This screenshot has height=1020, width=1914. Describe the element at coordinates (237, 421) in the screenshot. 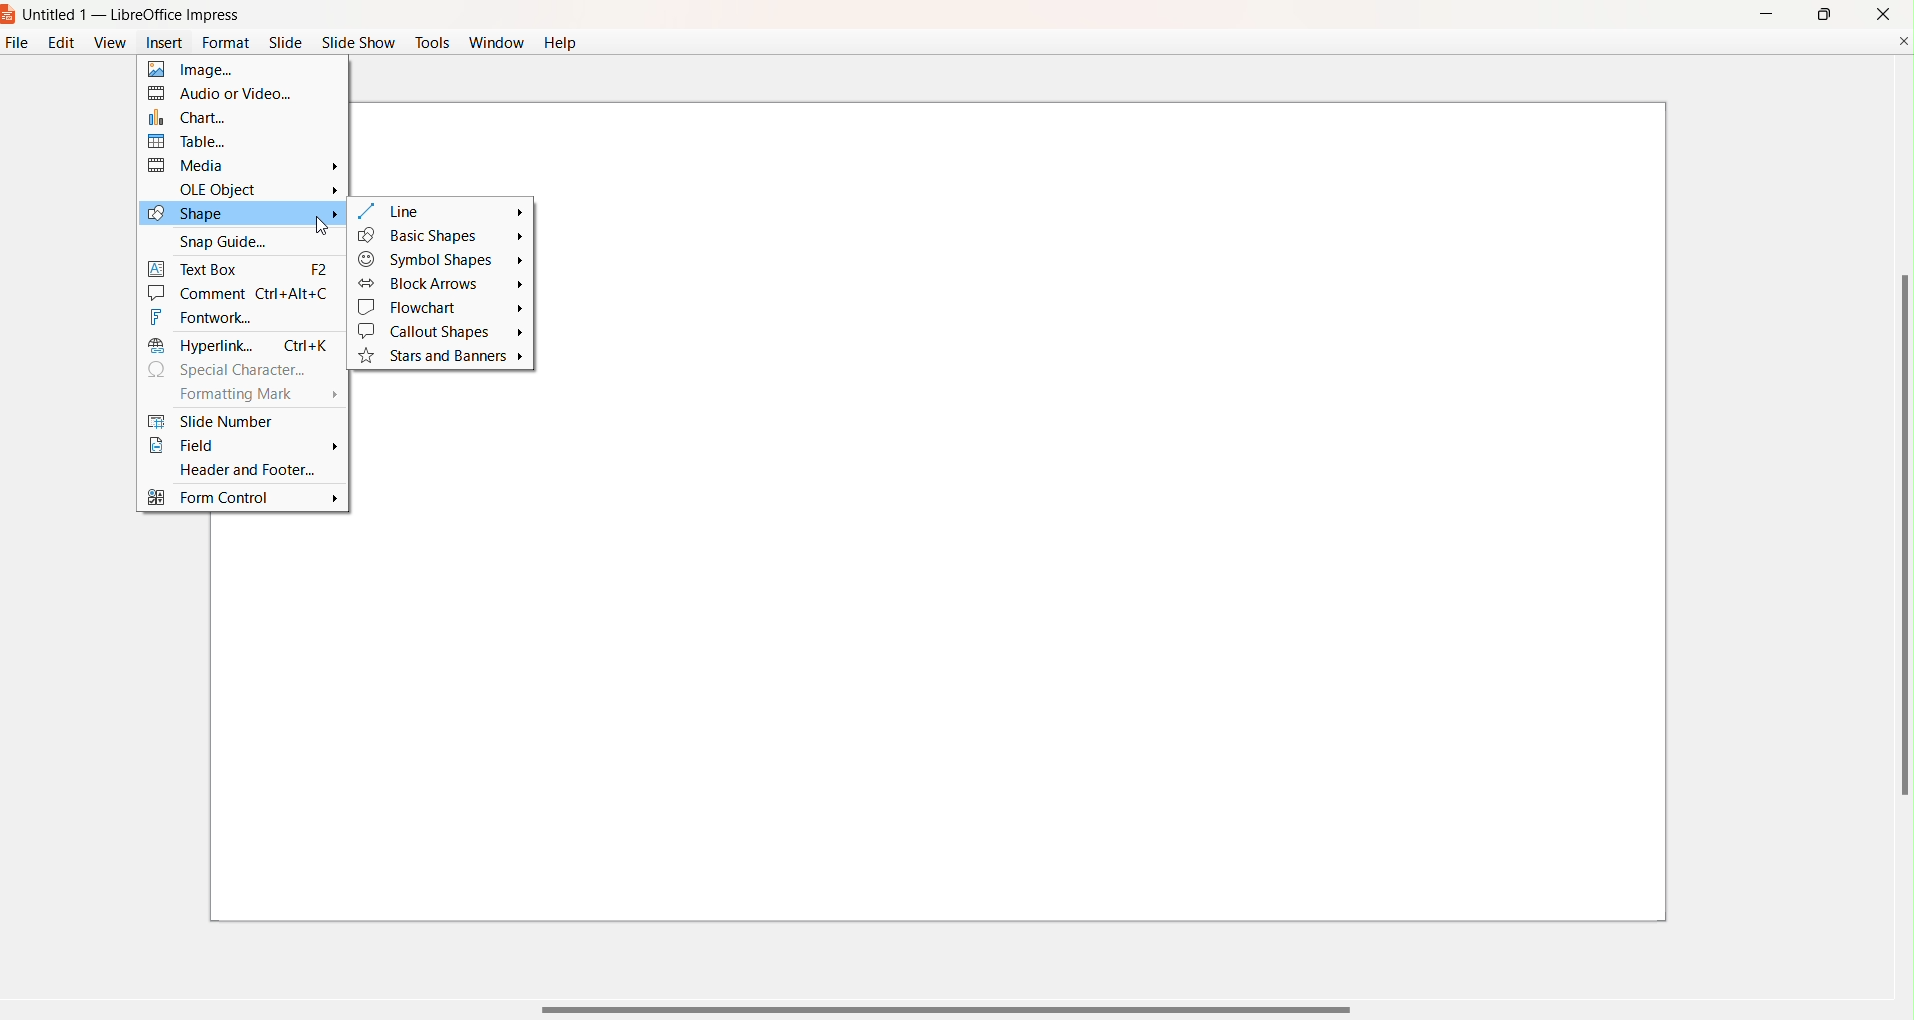

I see `Slide Number` at that location.